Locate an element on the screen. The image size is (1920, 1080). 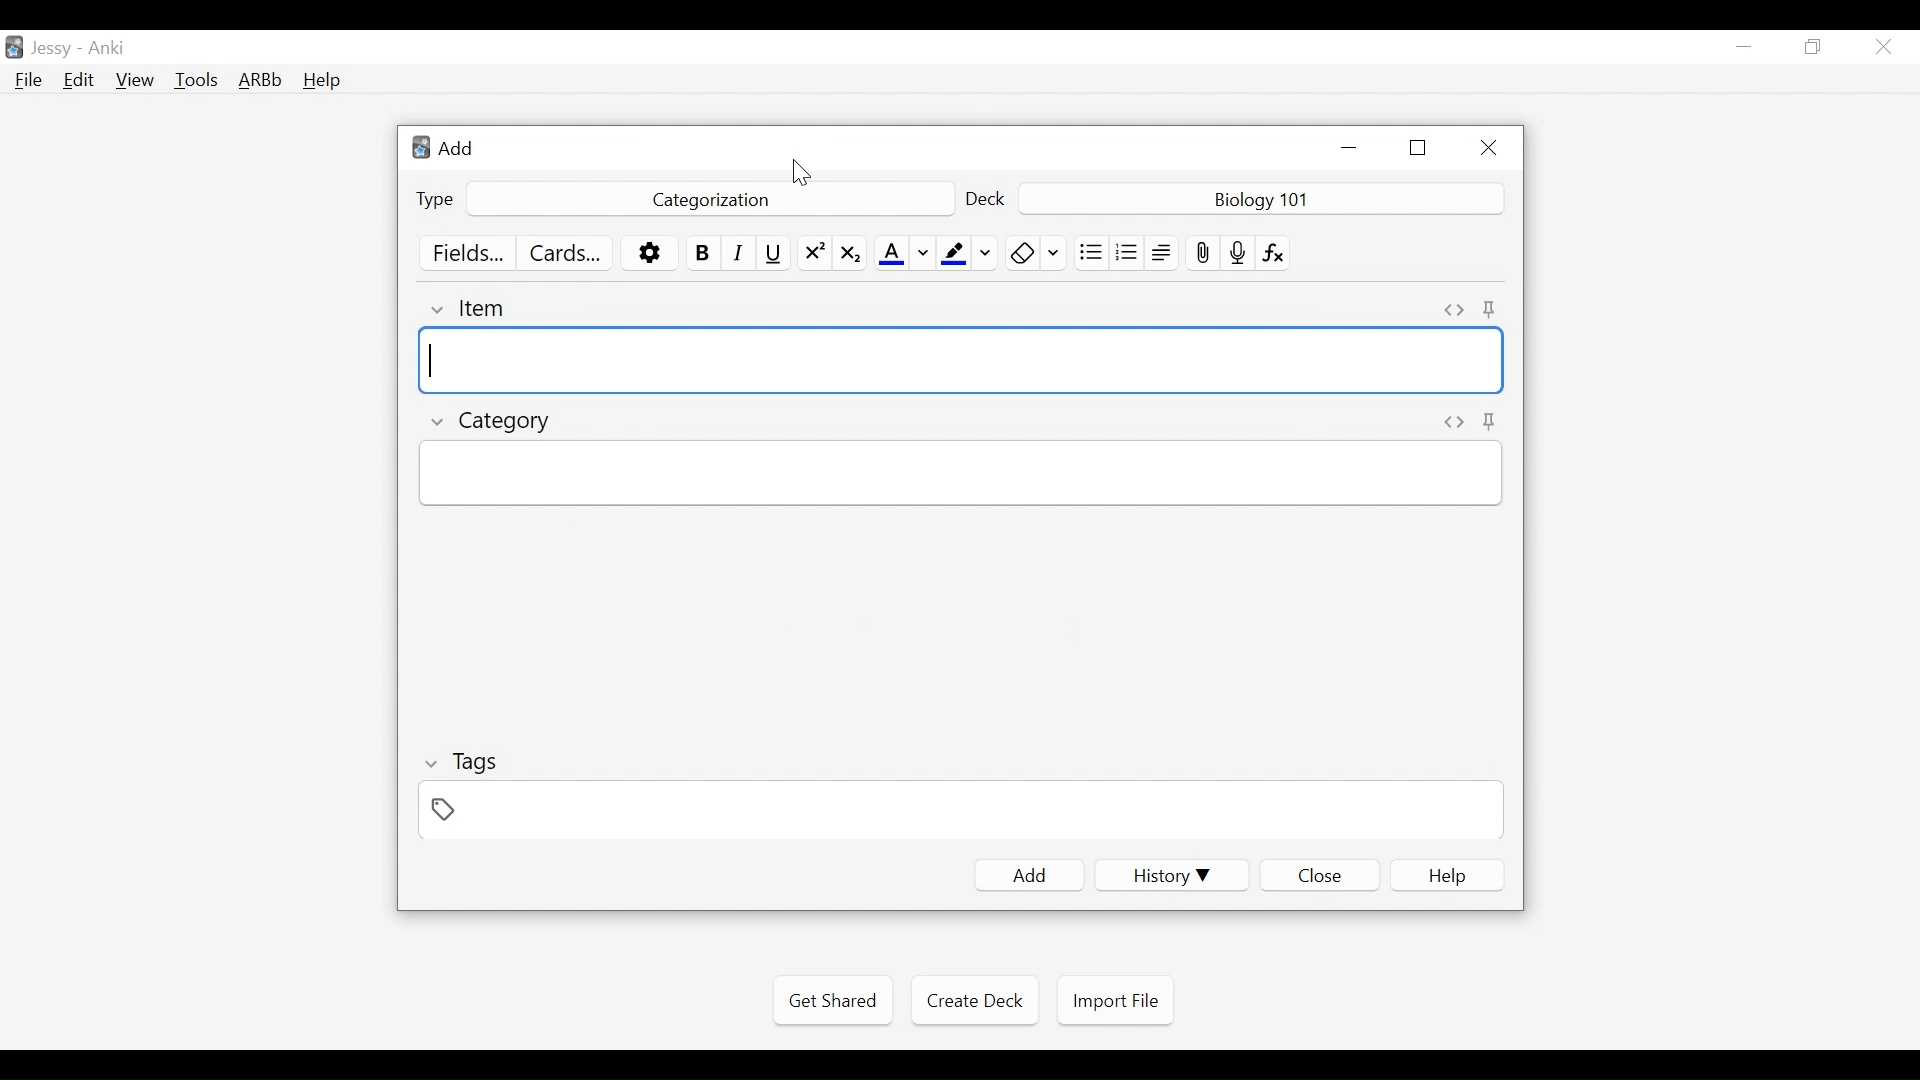
Category Field is located at coordinates (959, 473).